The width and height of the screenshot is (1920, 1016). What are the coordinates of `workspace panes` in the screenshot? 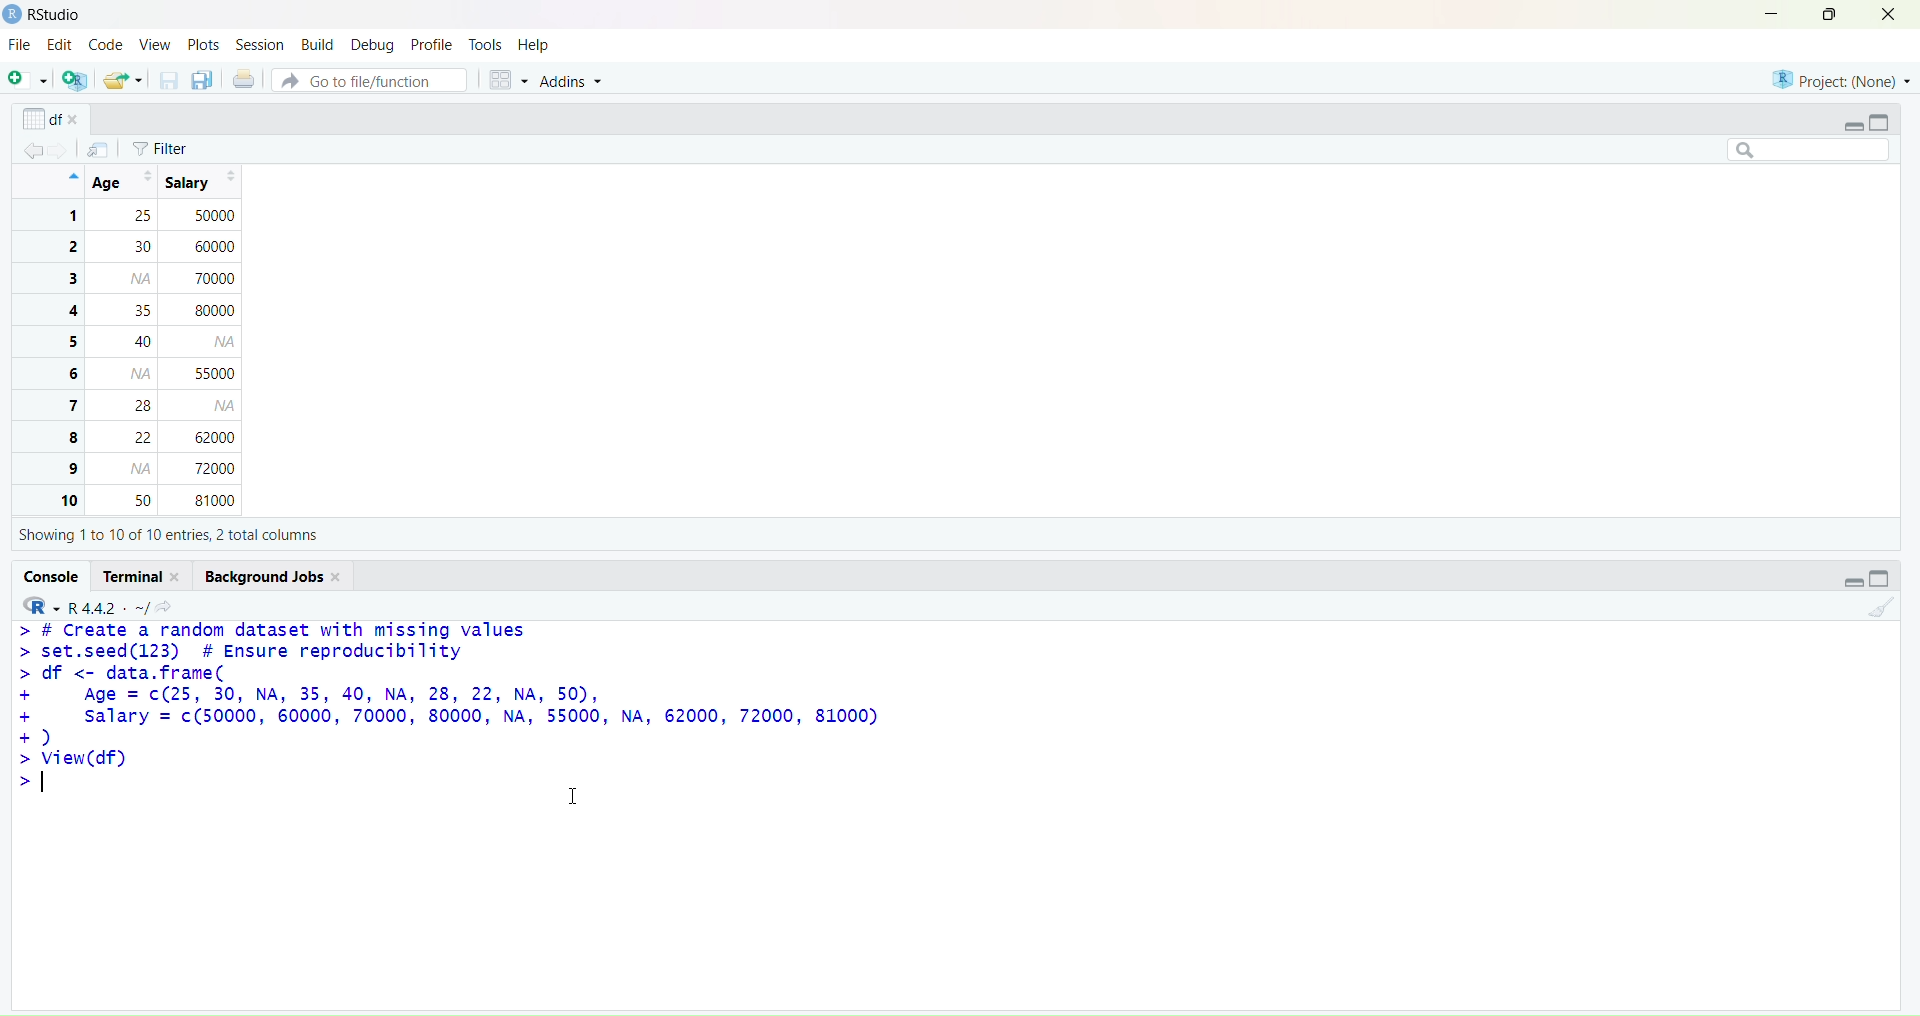 It's located at (509, 82).